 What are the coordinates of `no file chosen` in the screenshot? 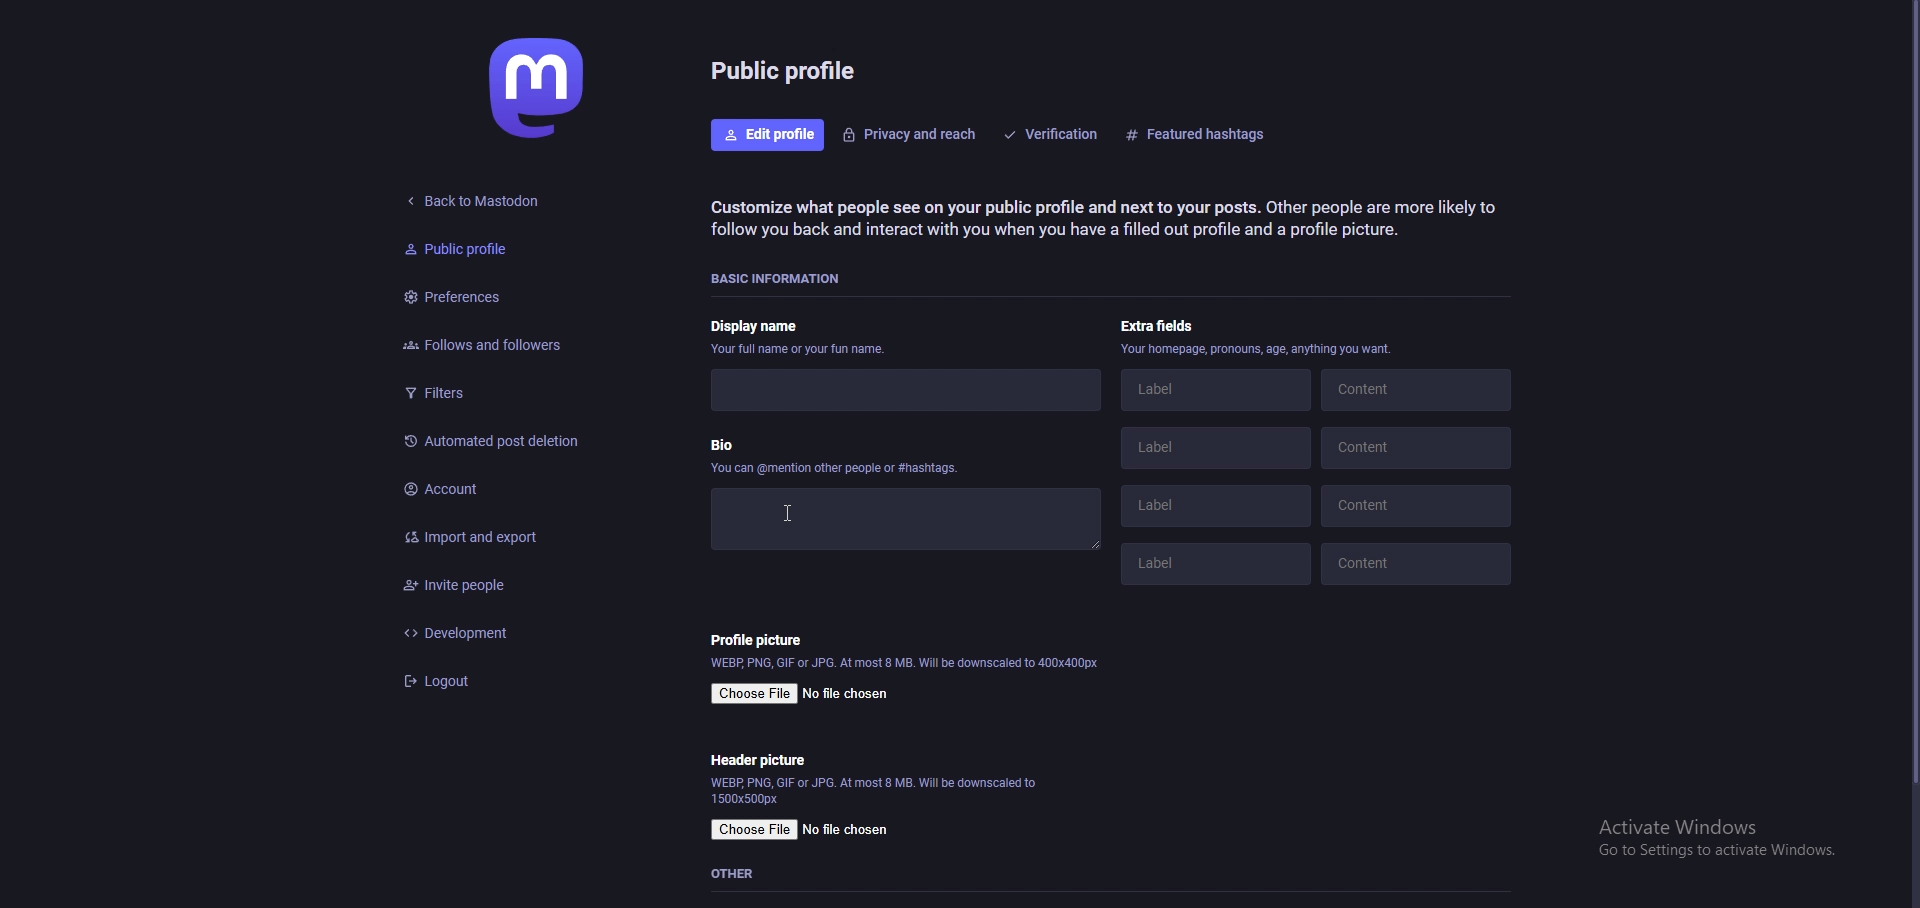 It's located at (850, 830).